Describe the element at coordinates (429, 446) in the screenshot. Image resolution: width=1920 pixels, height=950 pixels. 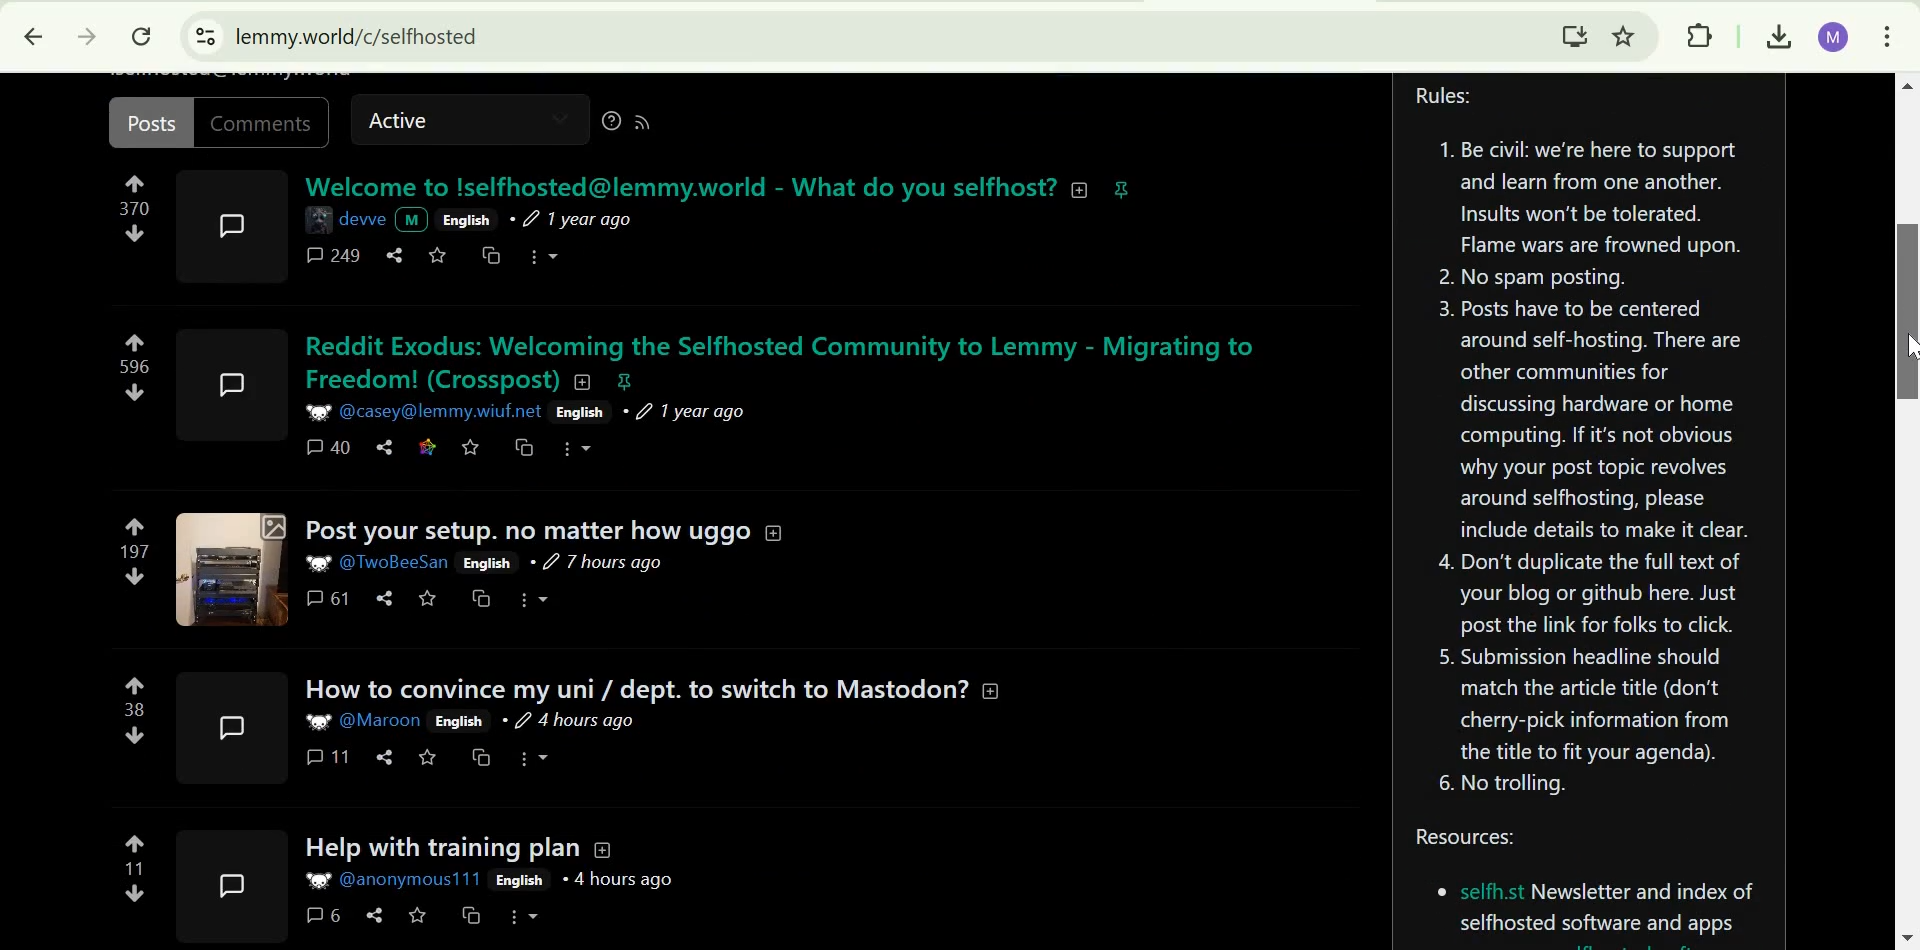
I see `link` at that location.